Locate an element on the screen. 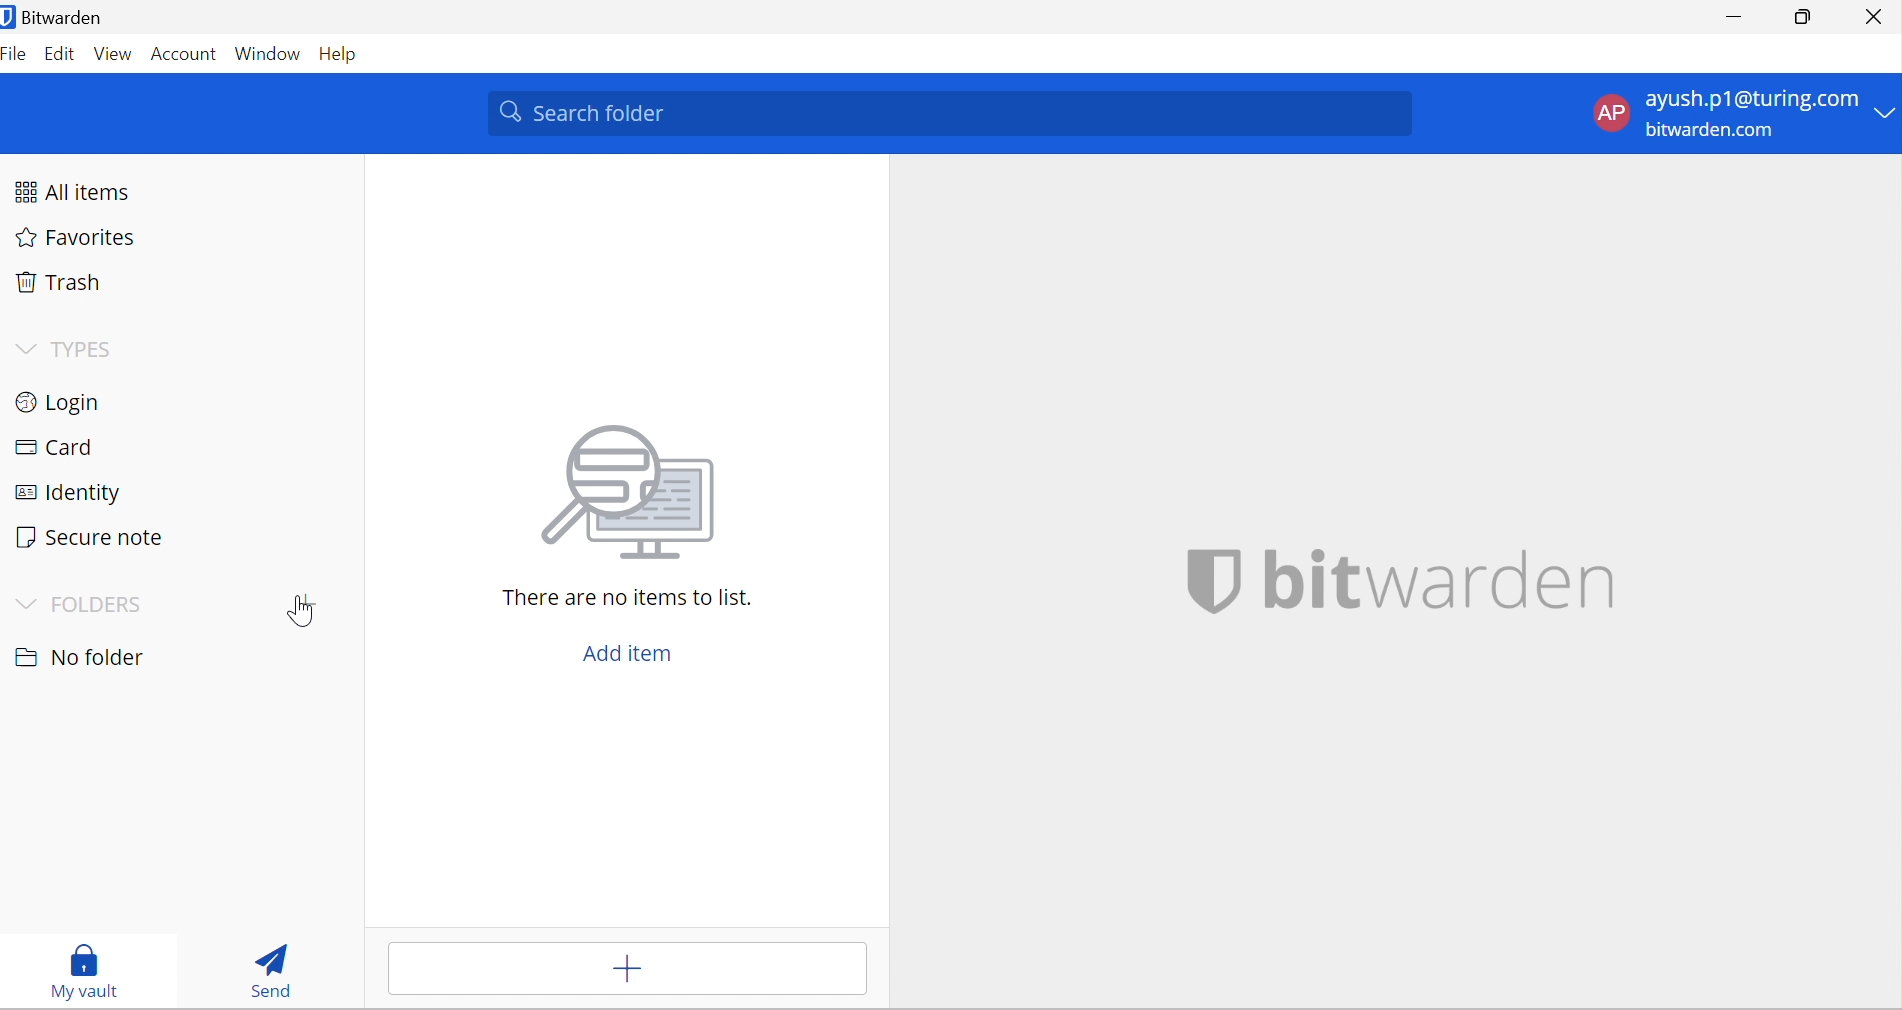  Drop Down is located at coordinates (1887, 113).